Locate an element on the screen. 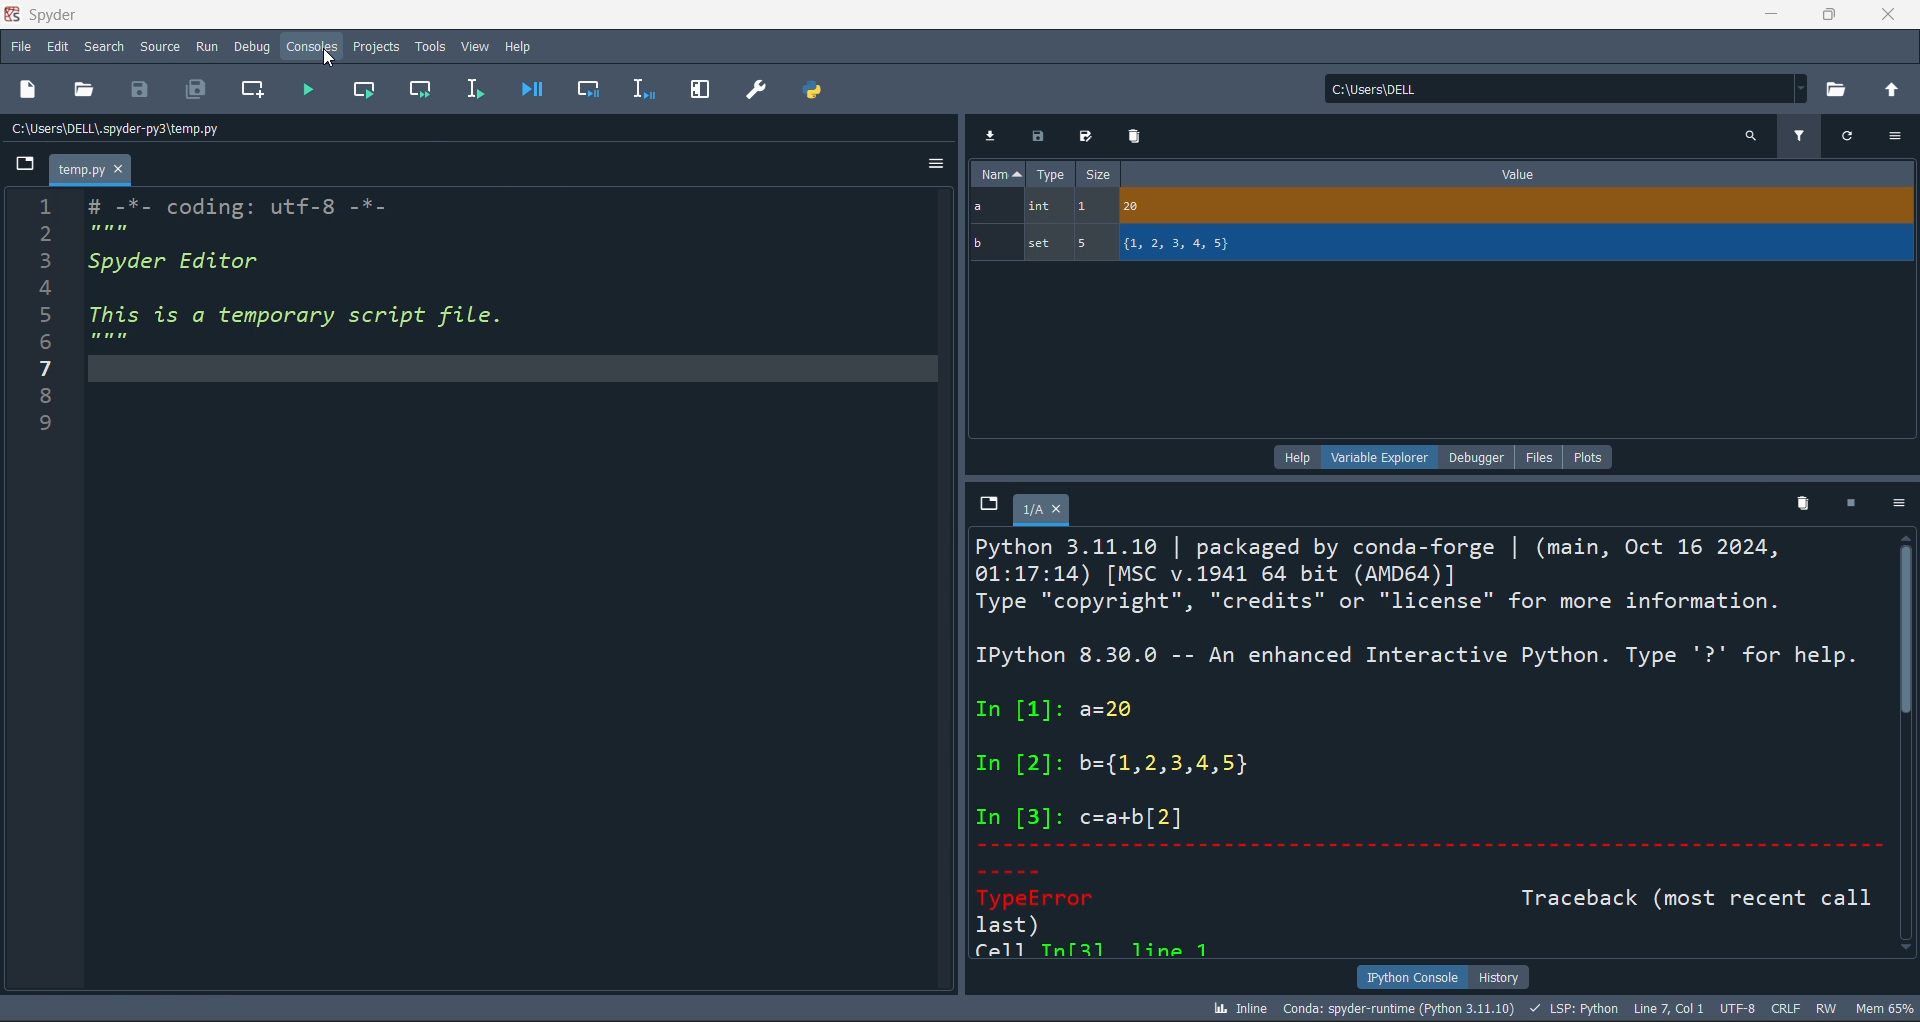  run line is located at coordinates (476, 88).